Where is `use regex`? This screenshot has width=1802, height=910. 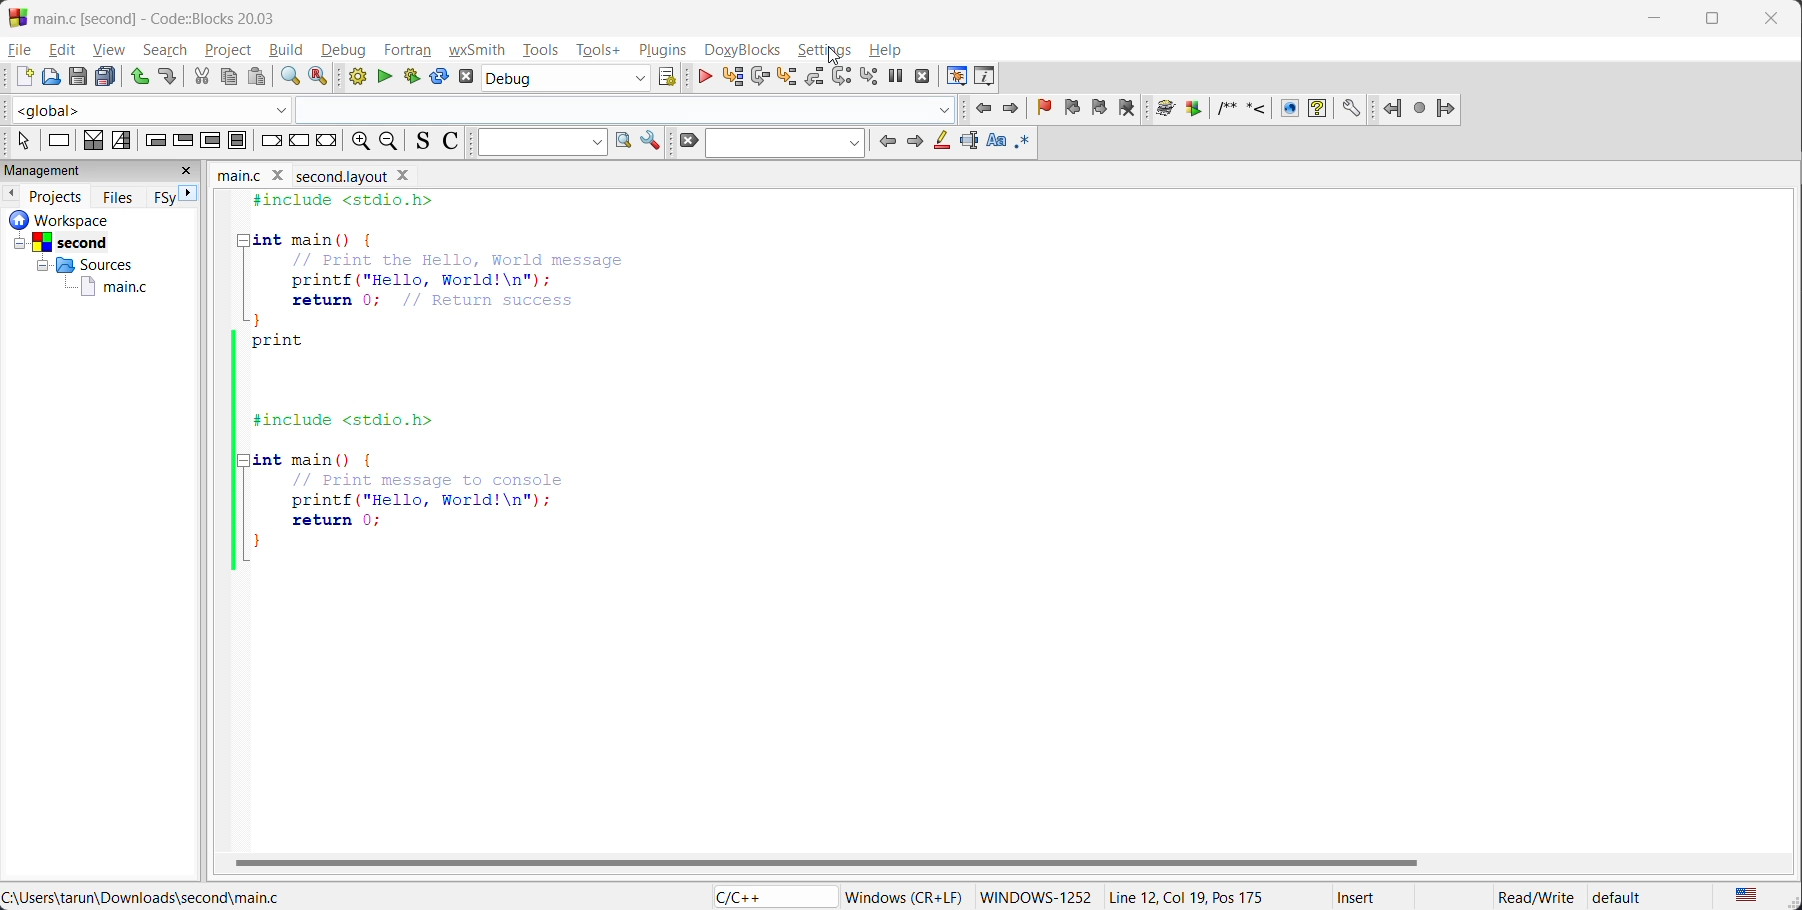 use regex is located at coordinates (1025, 144).